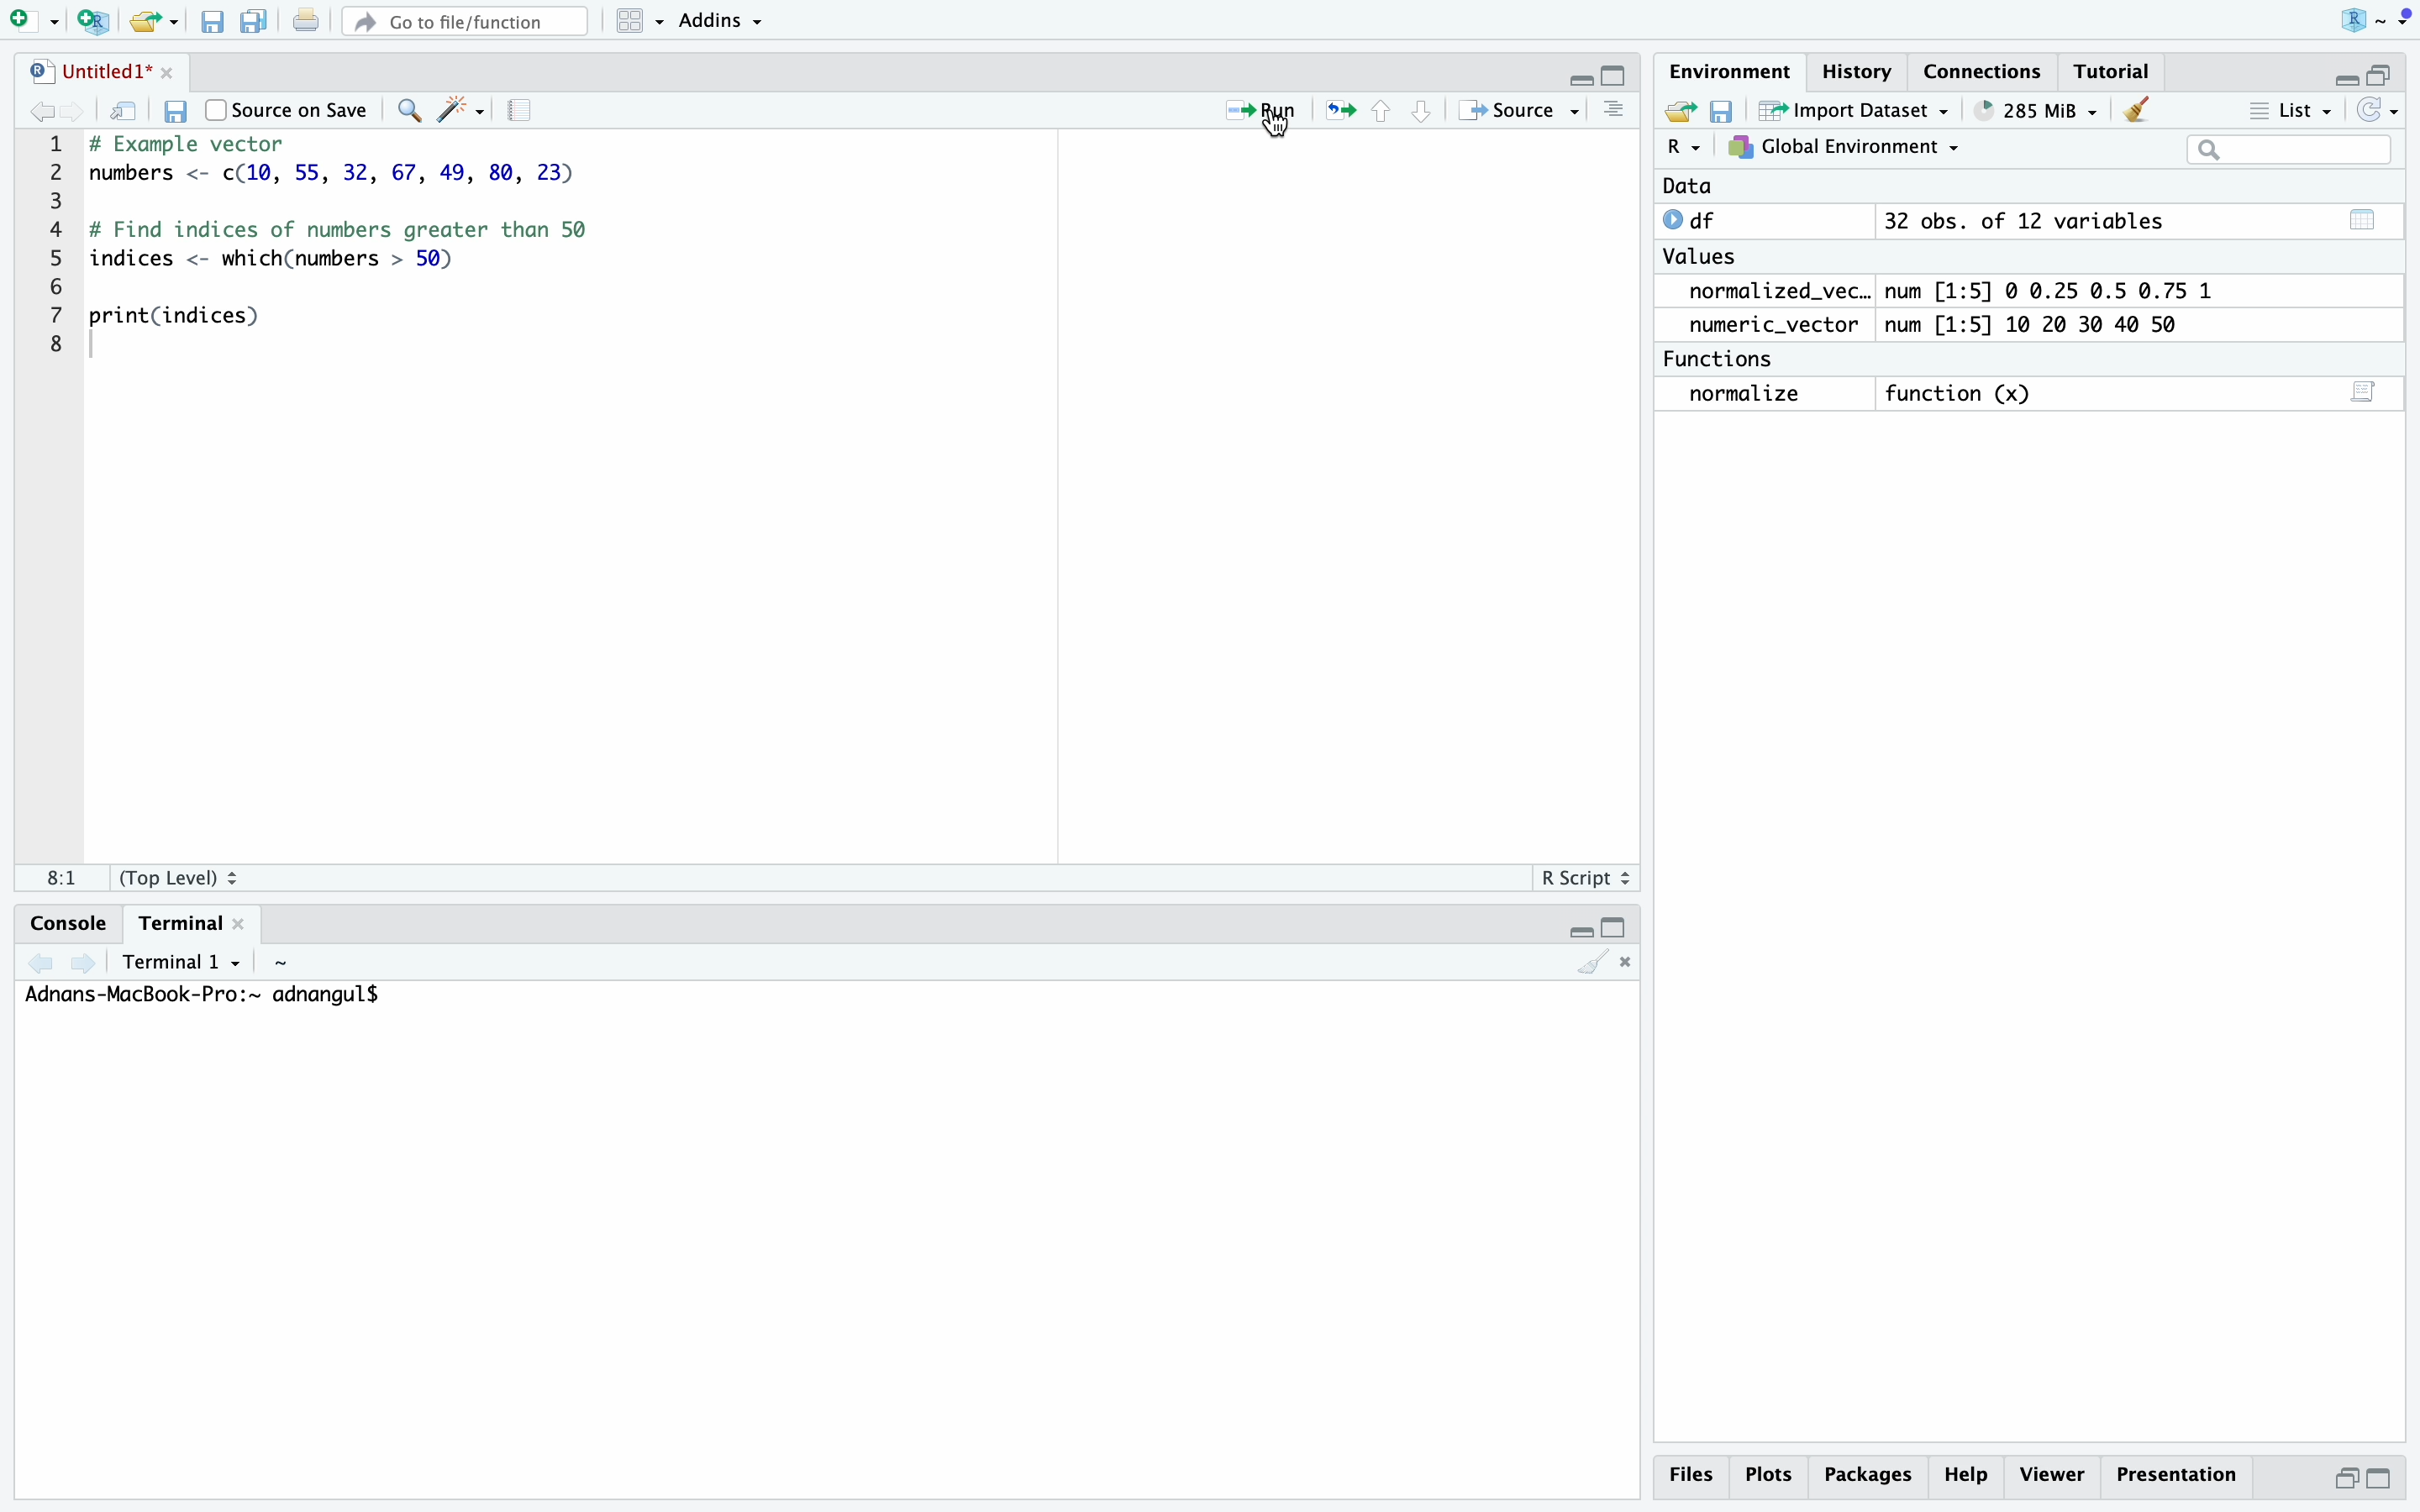  Describe the element at coordinates (1781, 325) in the screenshot. I see `numeric_vector` at that location.